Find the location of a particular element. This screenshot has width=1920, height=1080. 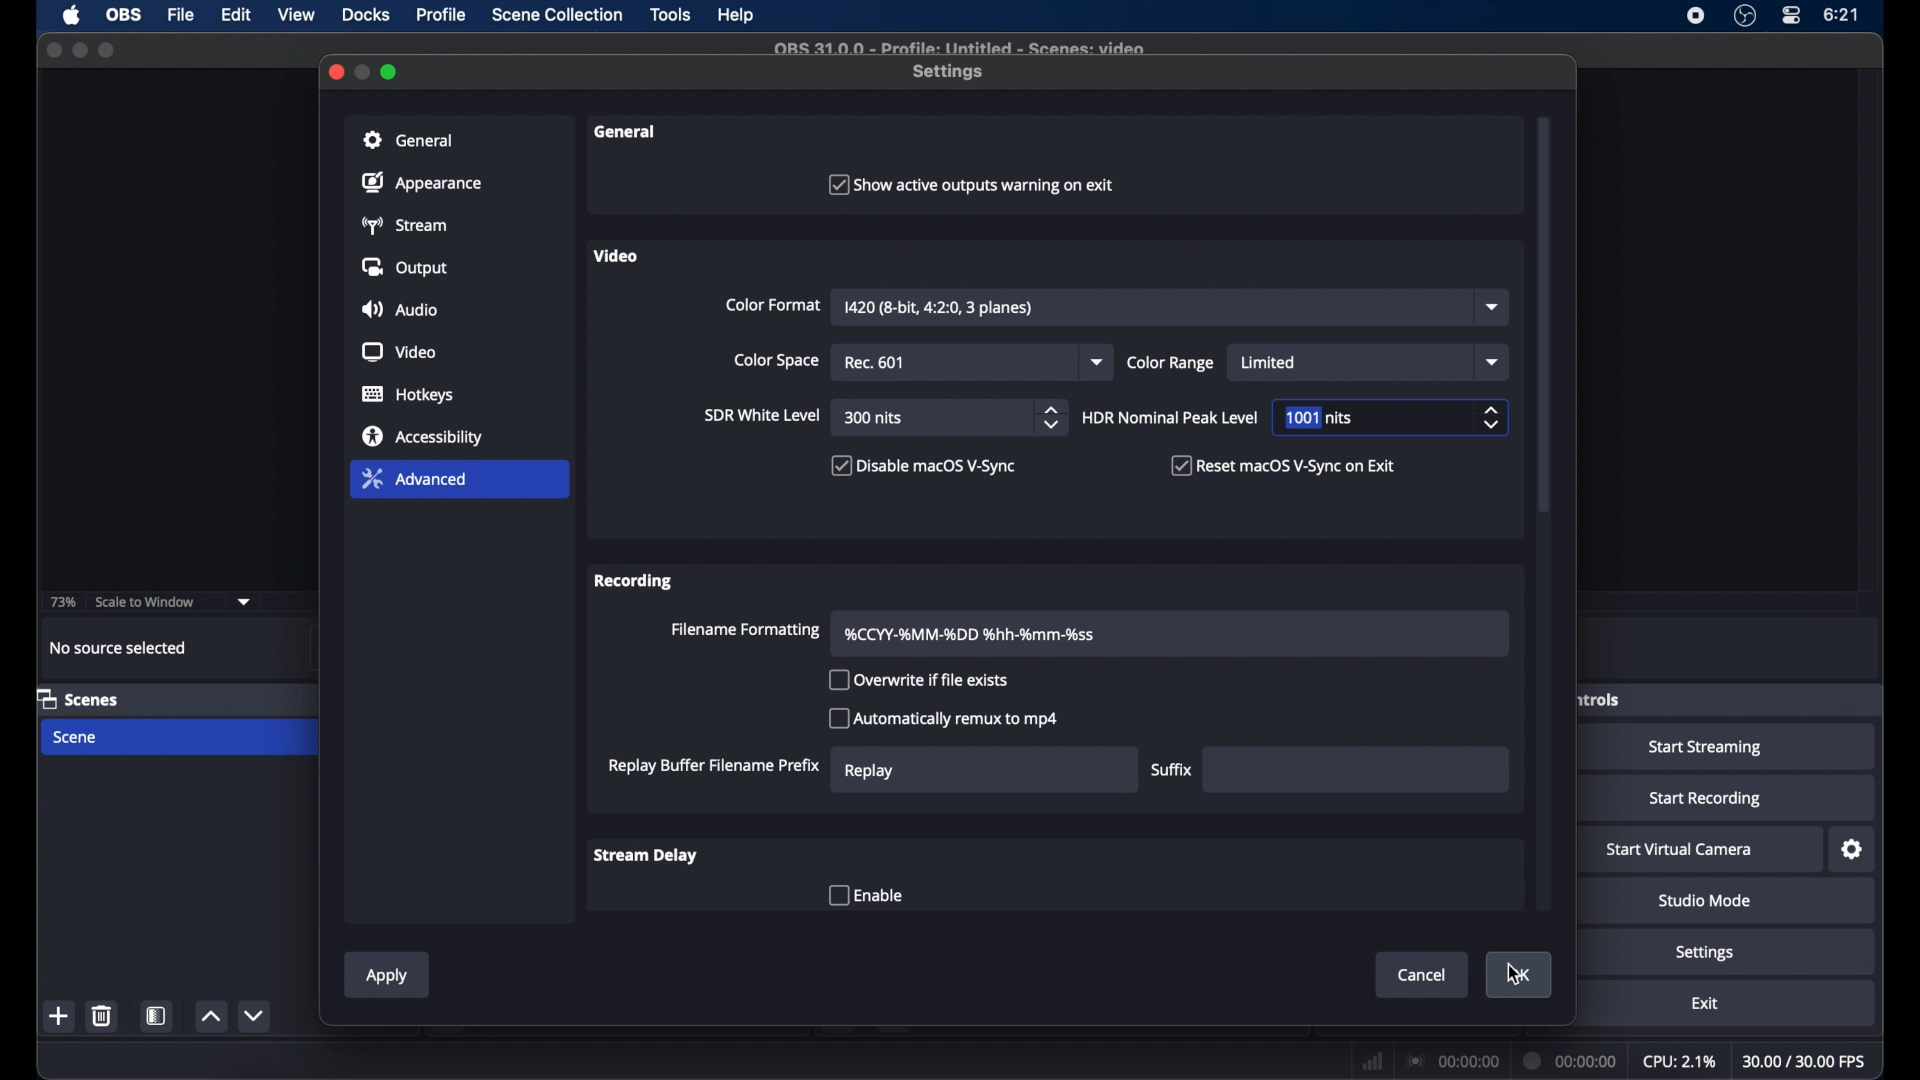

[*) Automatically remux to mp4 is located at coordinates (947, 721).